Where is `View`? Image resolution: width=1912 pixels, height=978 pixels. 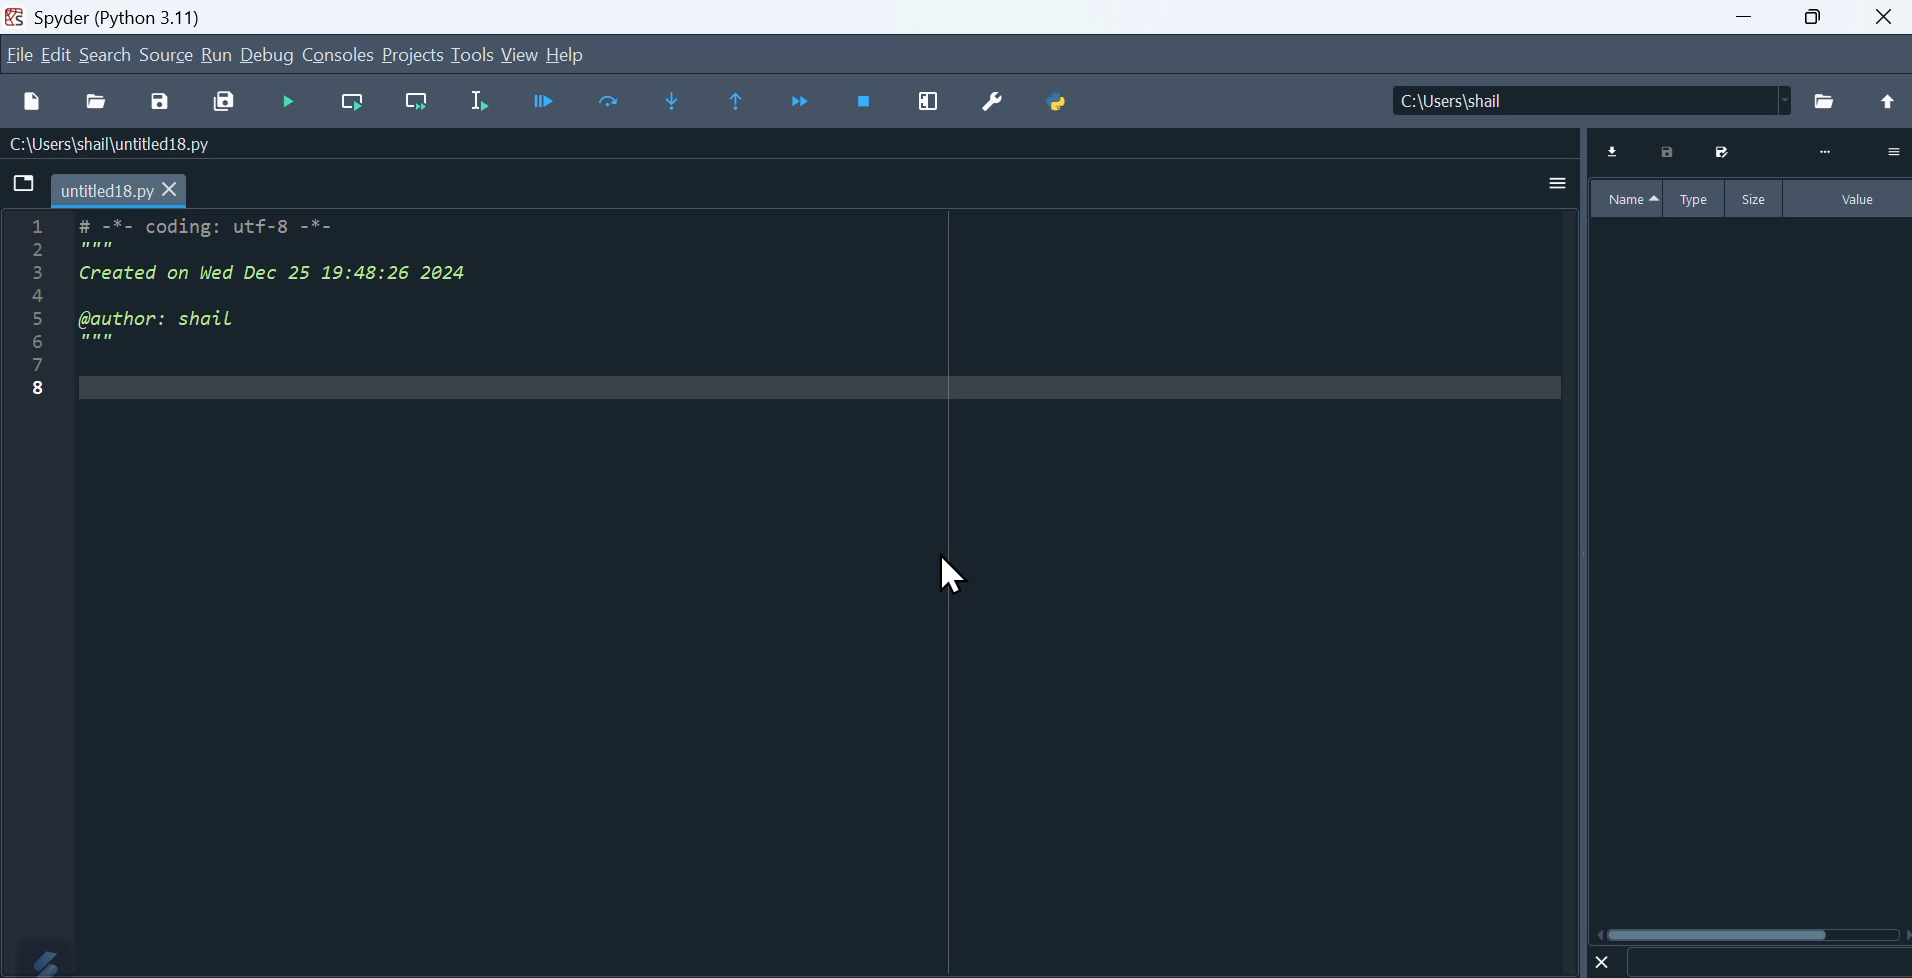
View is located at coordinates (521, 56).